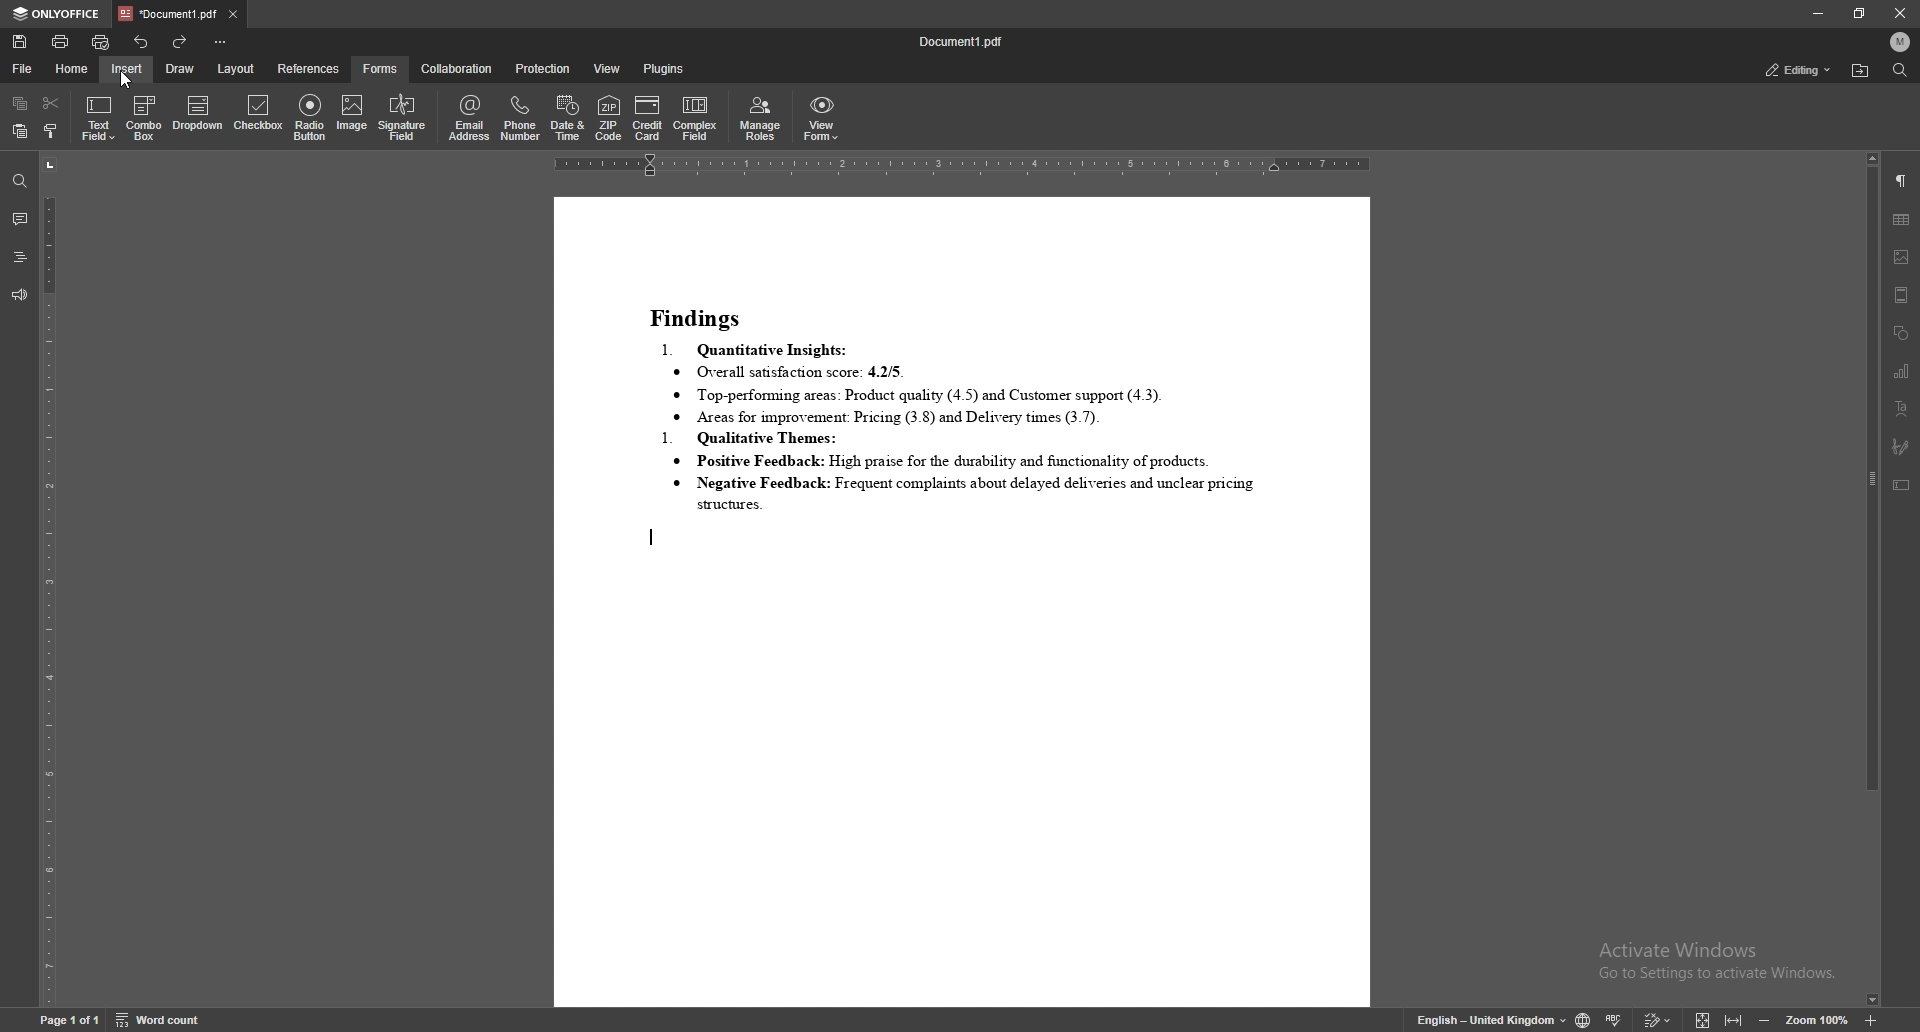  Describe the element at coordinates (401, 118) in the screenshot. I see `signature field` at that location.